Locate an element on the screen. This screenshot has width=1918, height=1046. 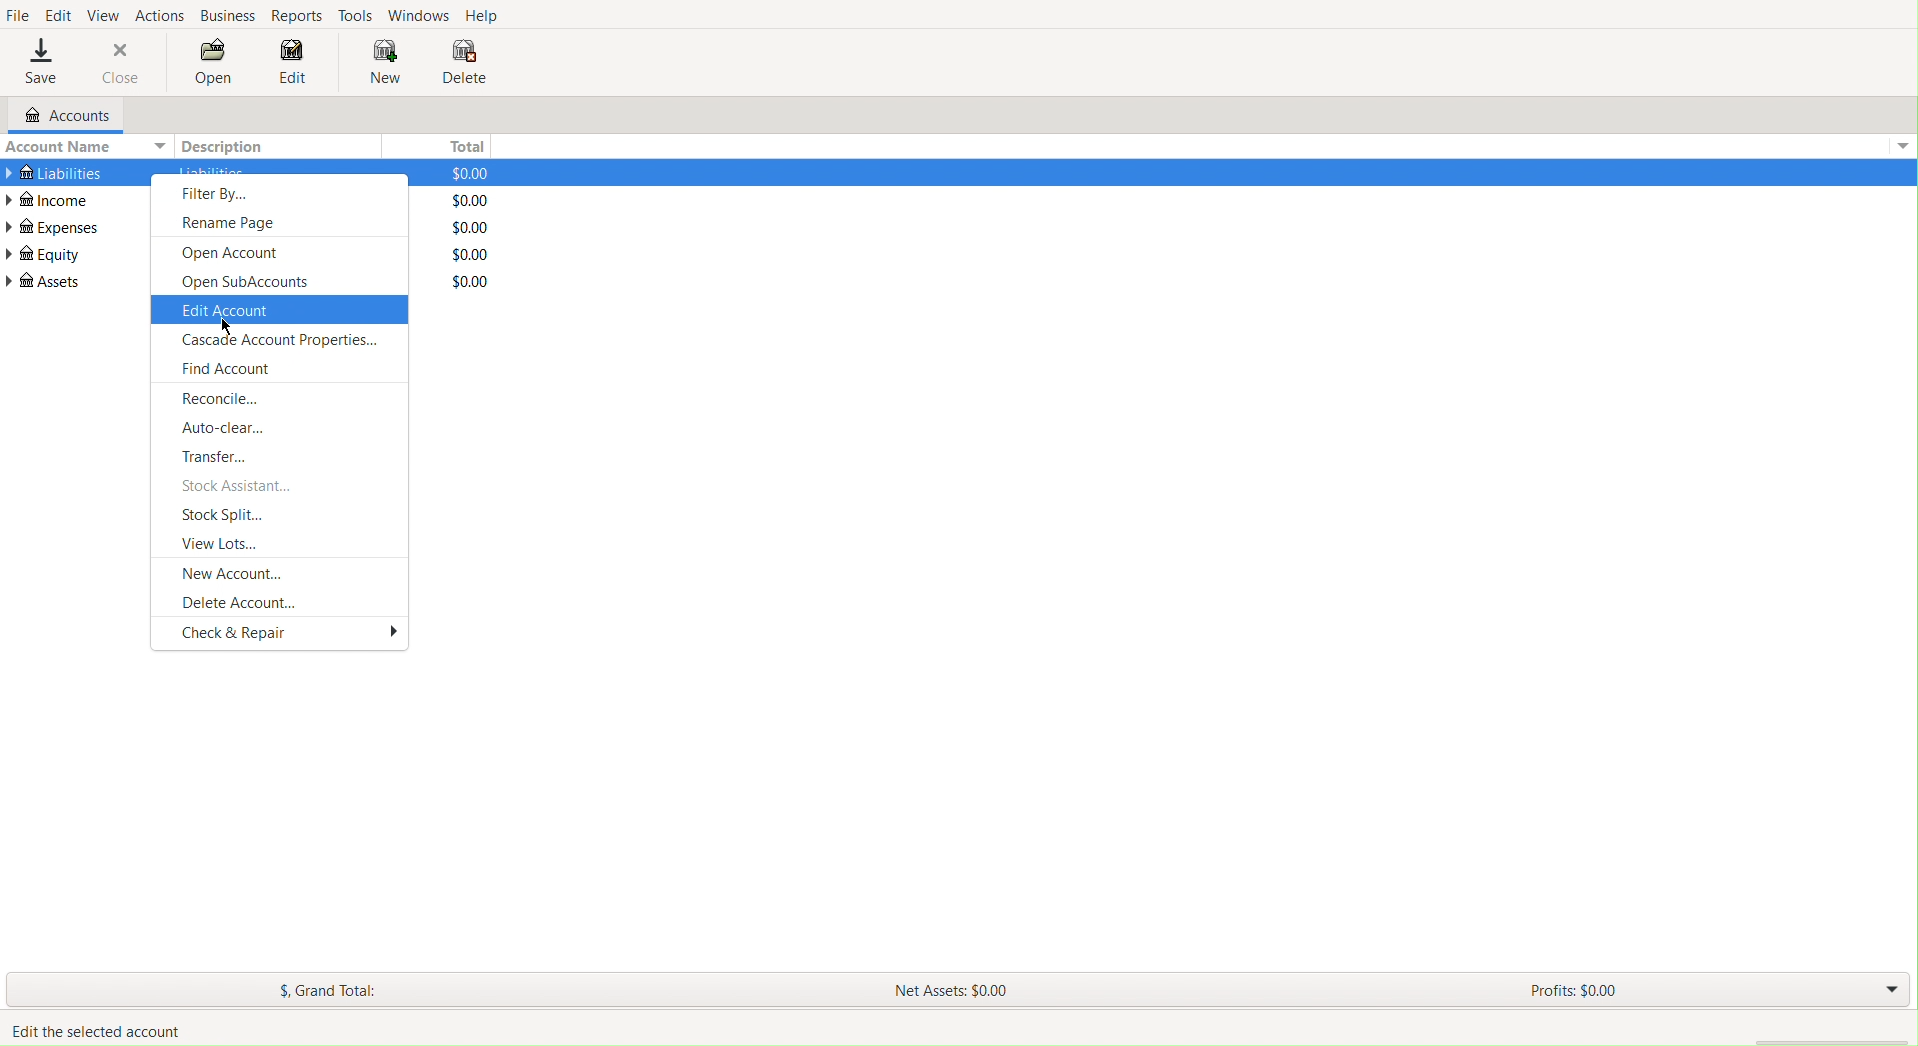
drop down is located at coordinates (1906, 143).